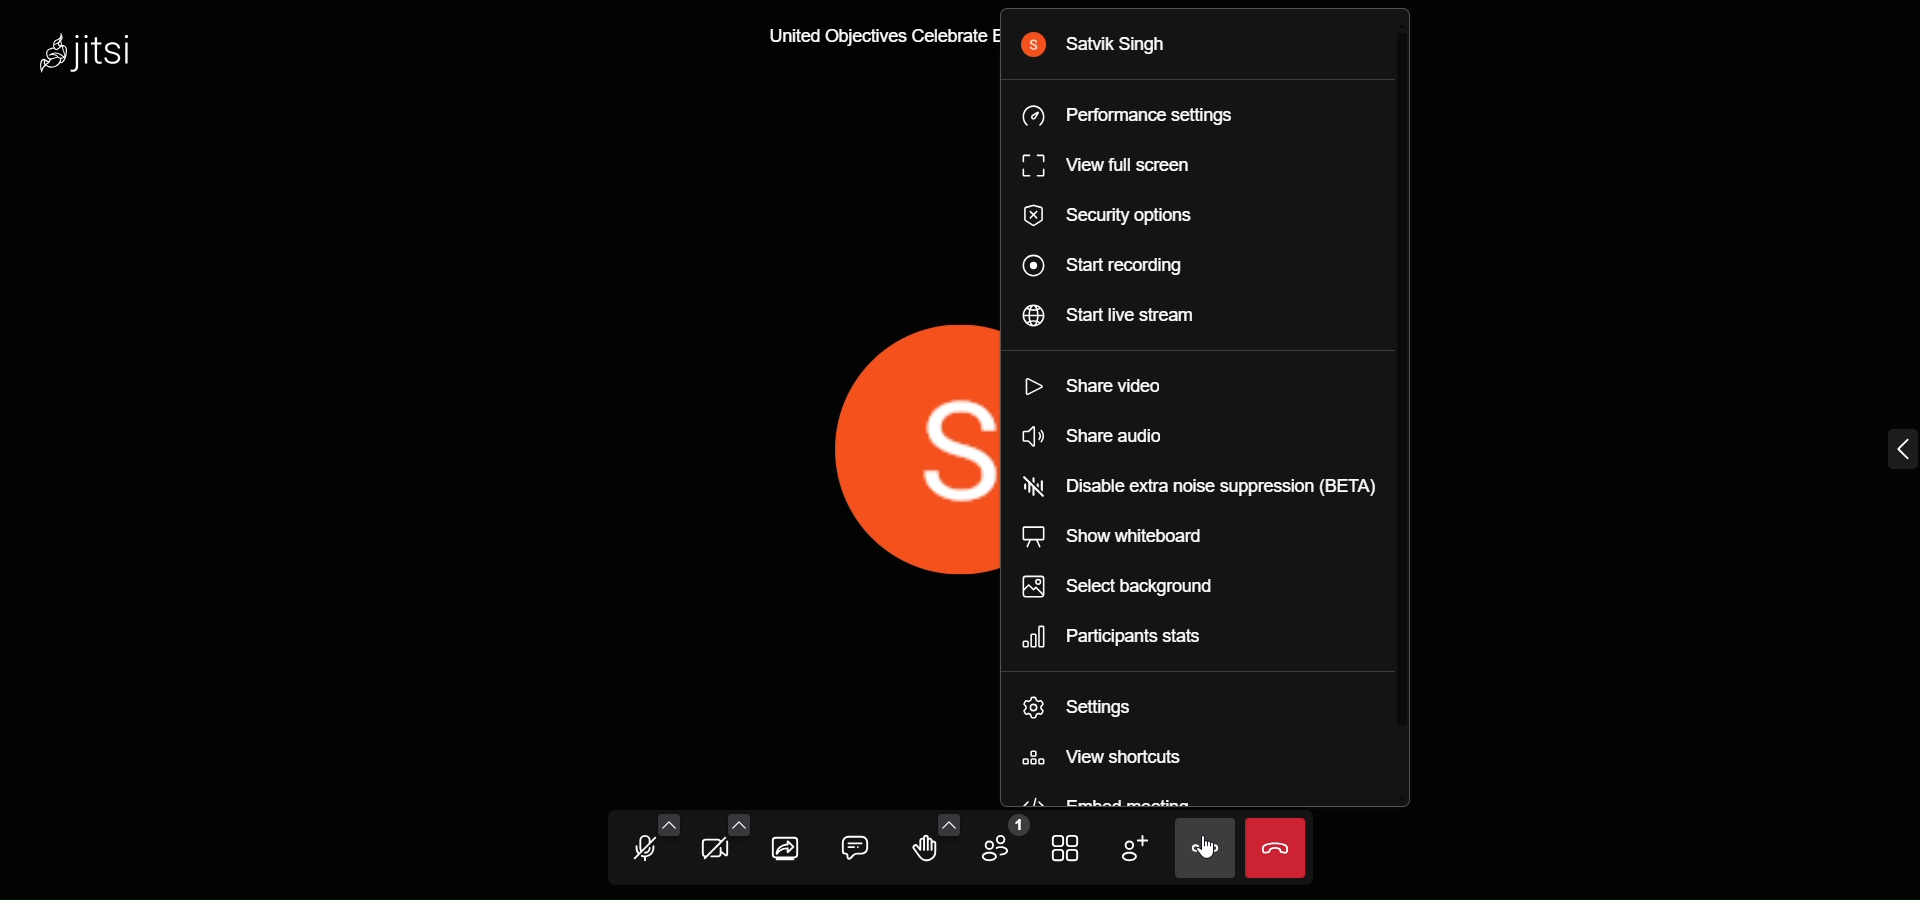  What do you see at coordinates (948, 823) in the screenshot?
I see `more emoji` at bounding box center [948, 823].